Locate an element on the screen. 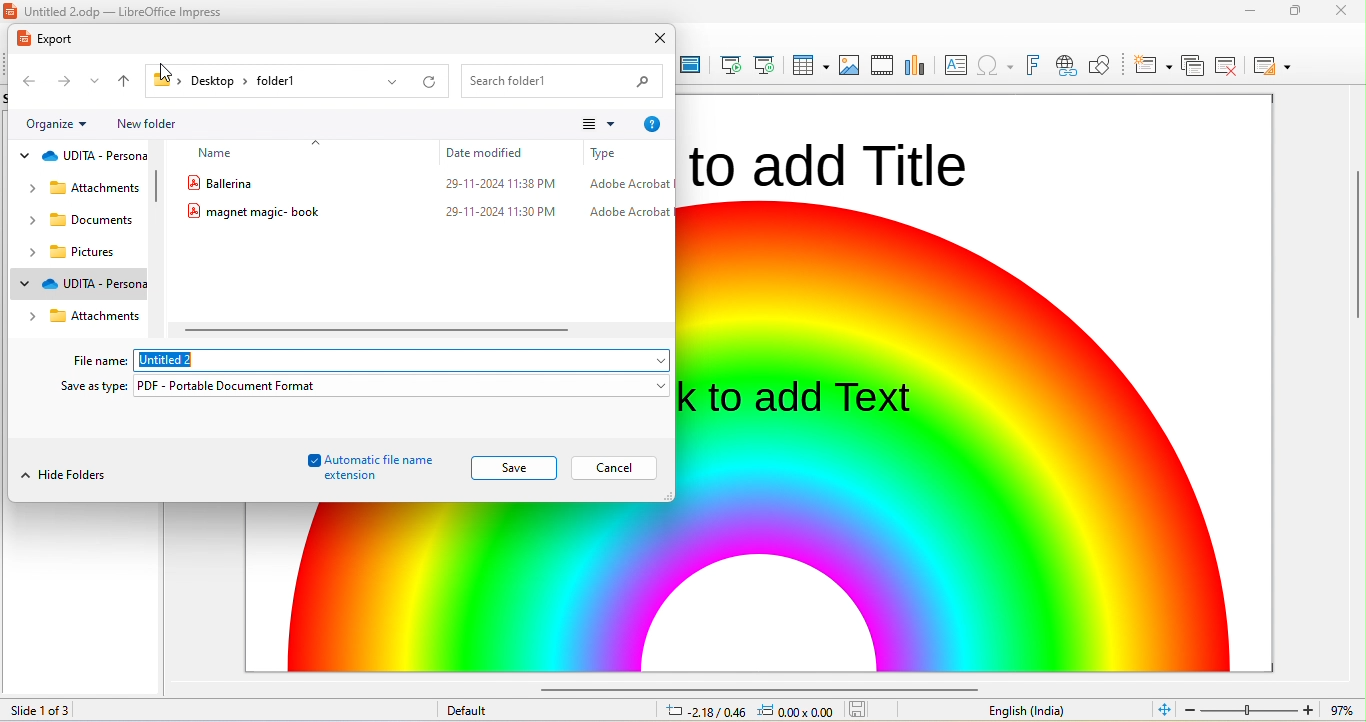 Image resolution: width=1366 pixels, height=722 pixels. close is located at coordinates (659, 39).